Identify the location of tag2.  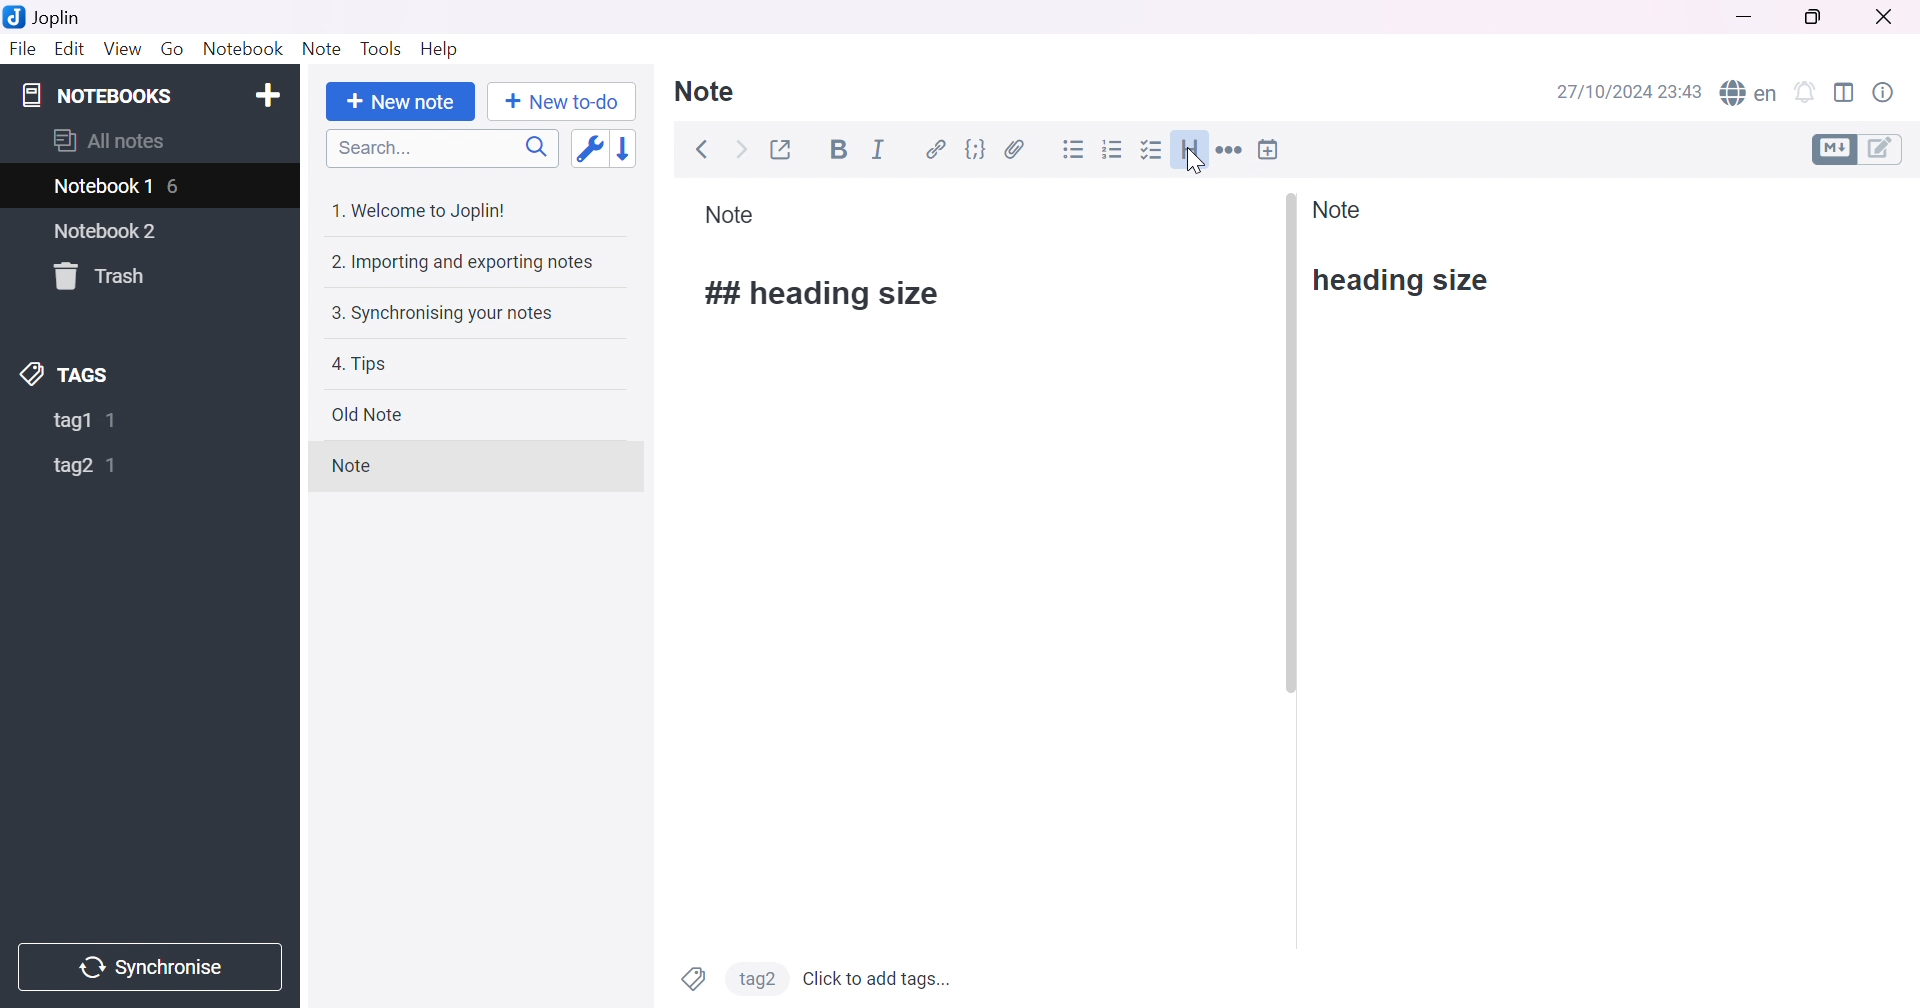
(70, 468).